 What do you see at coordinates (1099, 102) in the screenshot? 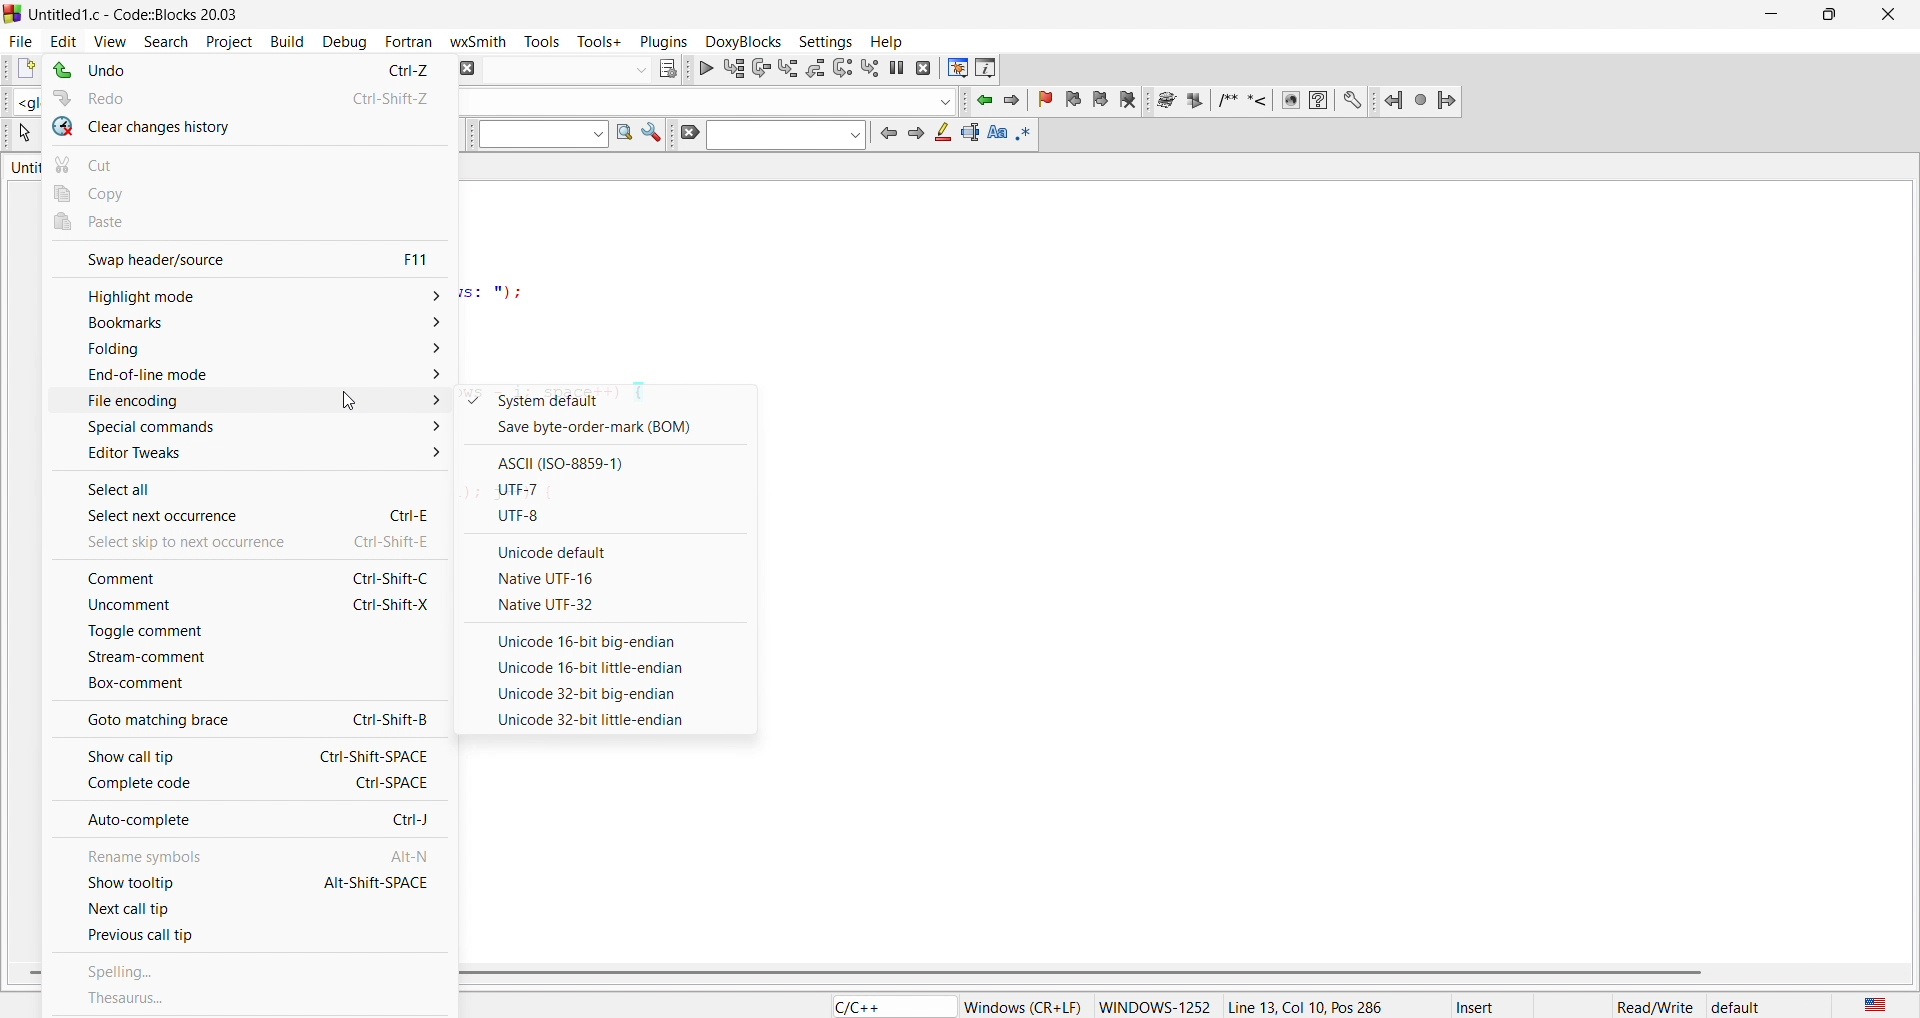
I see `next bookmark` at bounding box center [1099, 102].